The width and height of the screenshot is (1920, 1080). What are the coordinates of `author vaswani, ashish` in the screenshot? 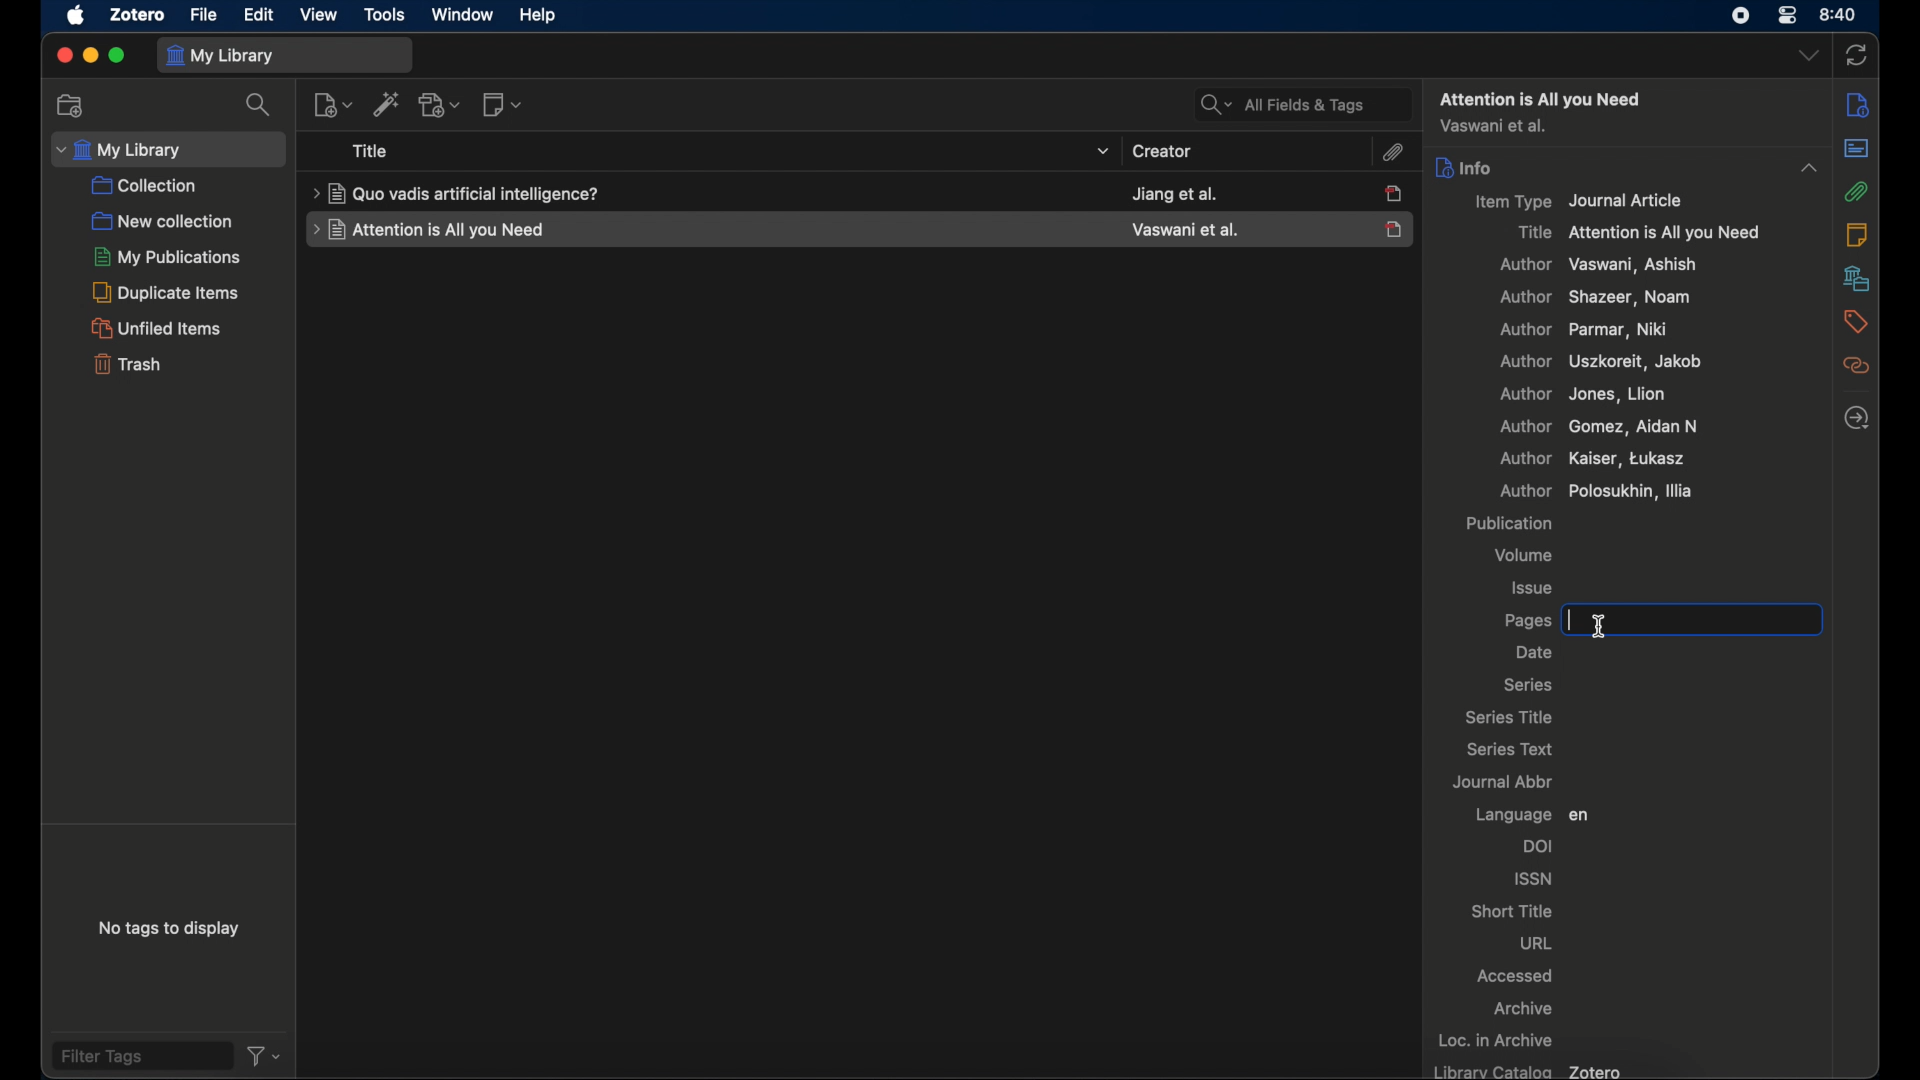 It's located at (1598, 265).